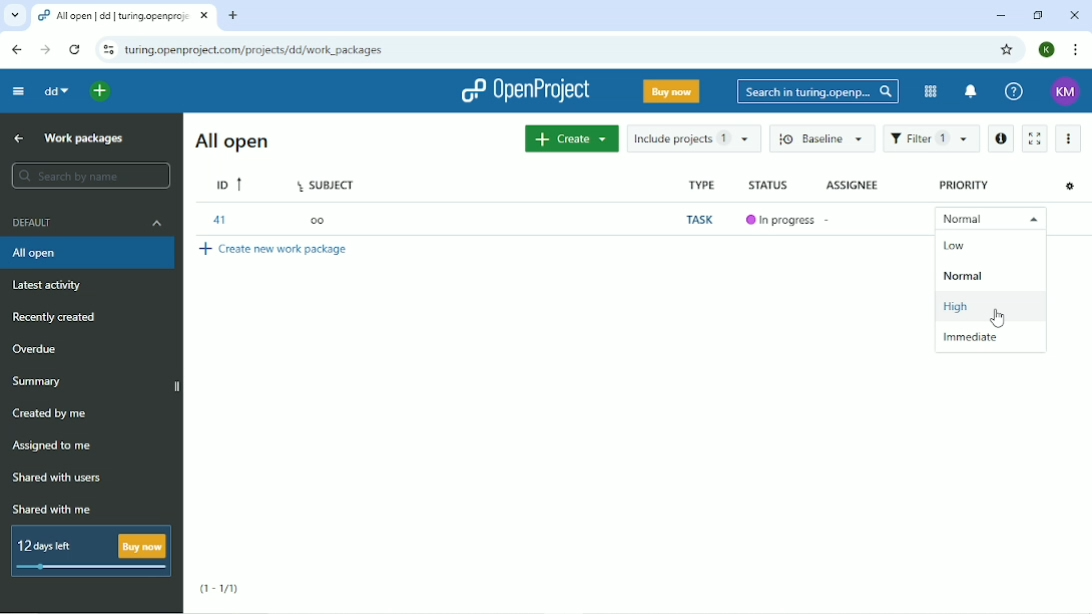 The image size is (1092, 614). I want to click on Low, so click(956, 244).